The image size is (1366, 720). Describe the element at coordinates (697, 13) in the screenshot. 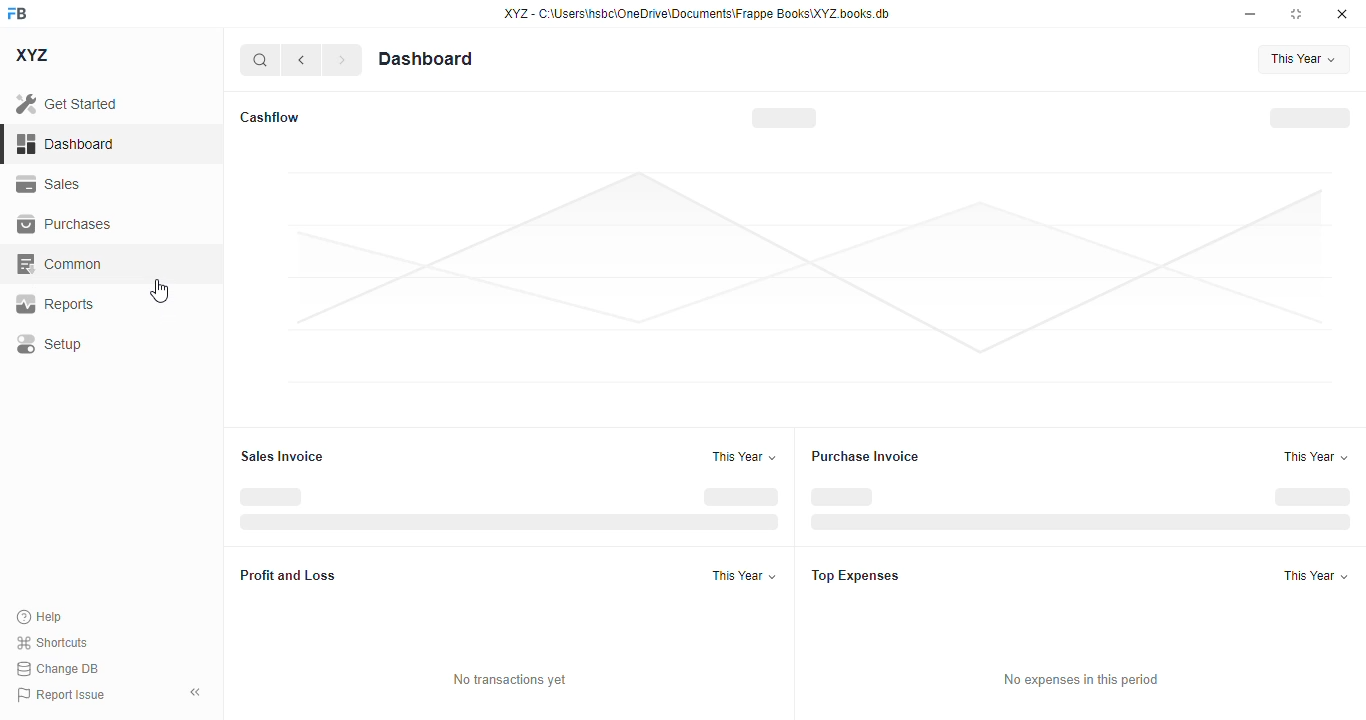

I see `XYZ - C:\Users\hsbc\OneDrive\Documents\Frappe Books\XYZ books.db` at that location.